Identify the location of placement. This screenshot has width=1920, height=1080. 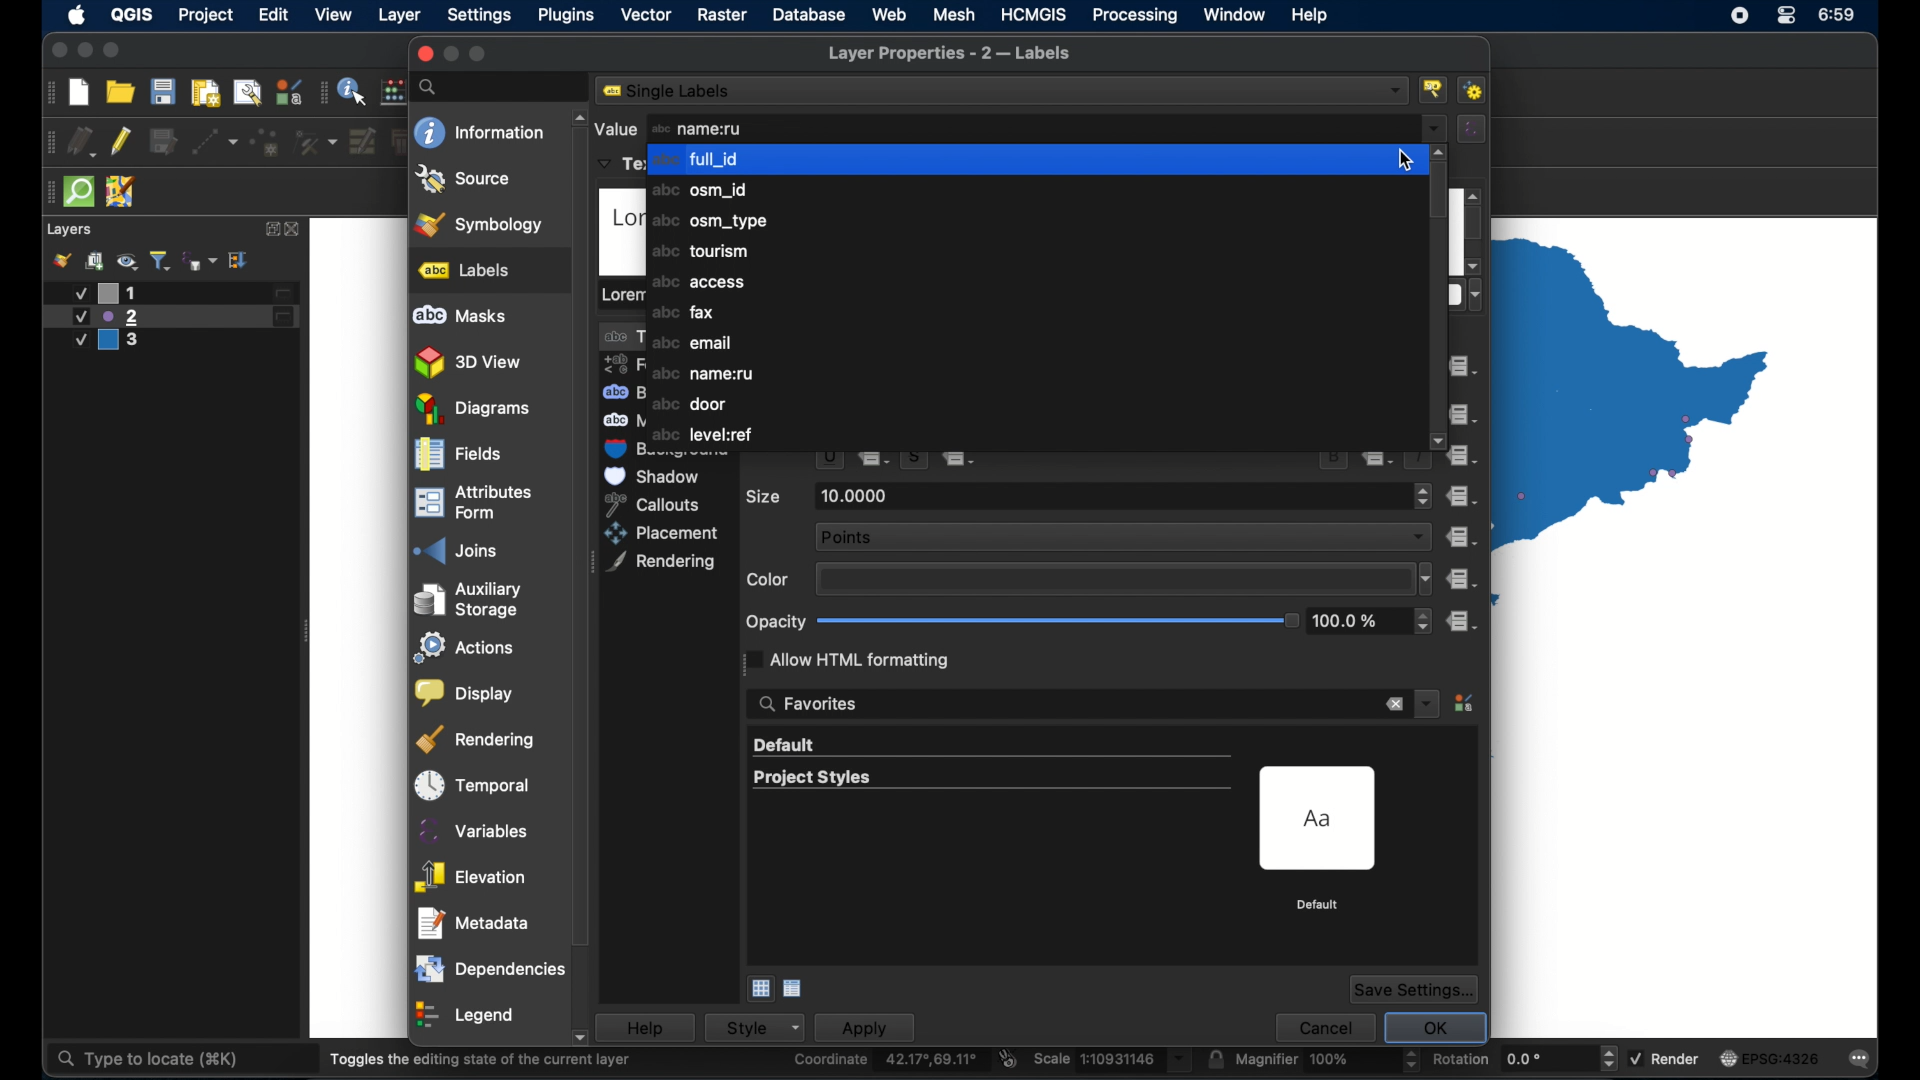
(665, 533).